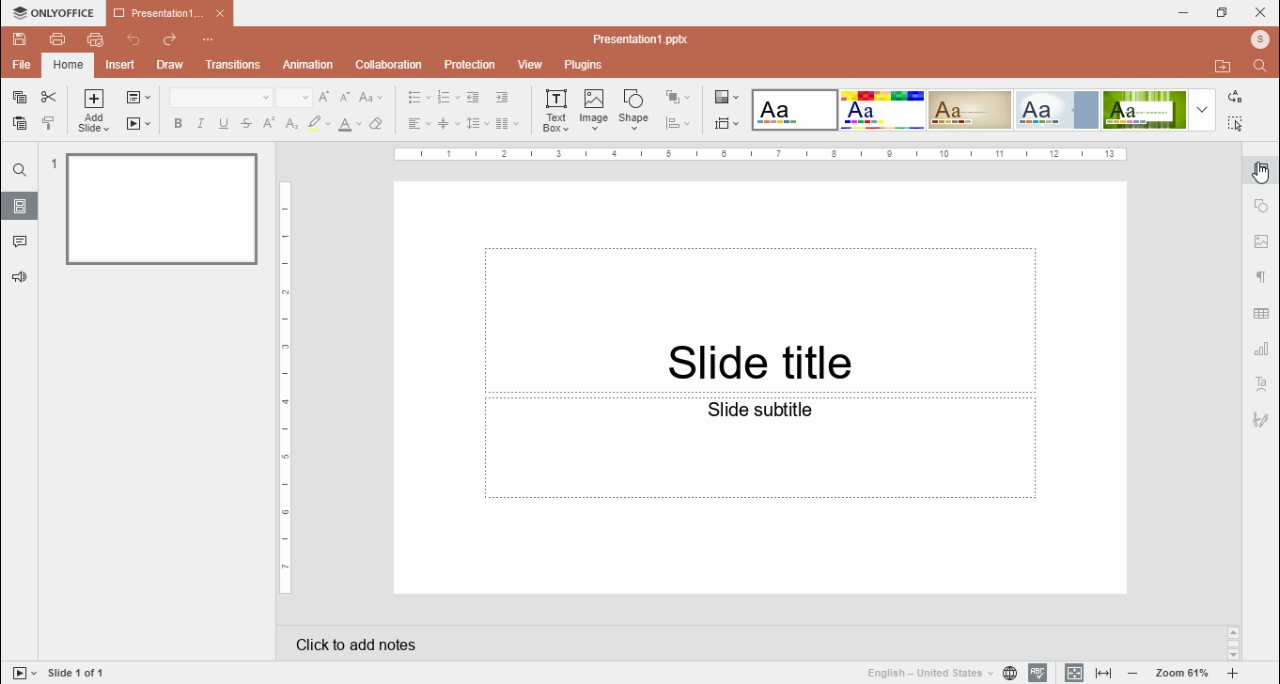 The width and height of the screenshot is (1280, 684). What do you see at coordinates (20, 206) in the screenshot?
I see `slides` at bounding box center [20, 206].